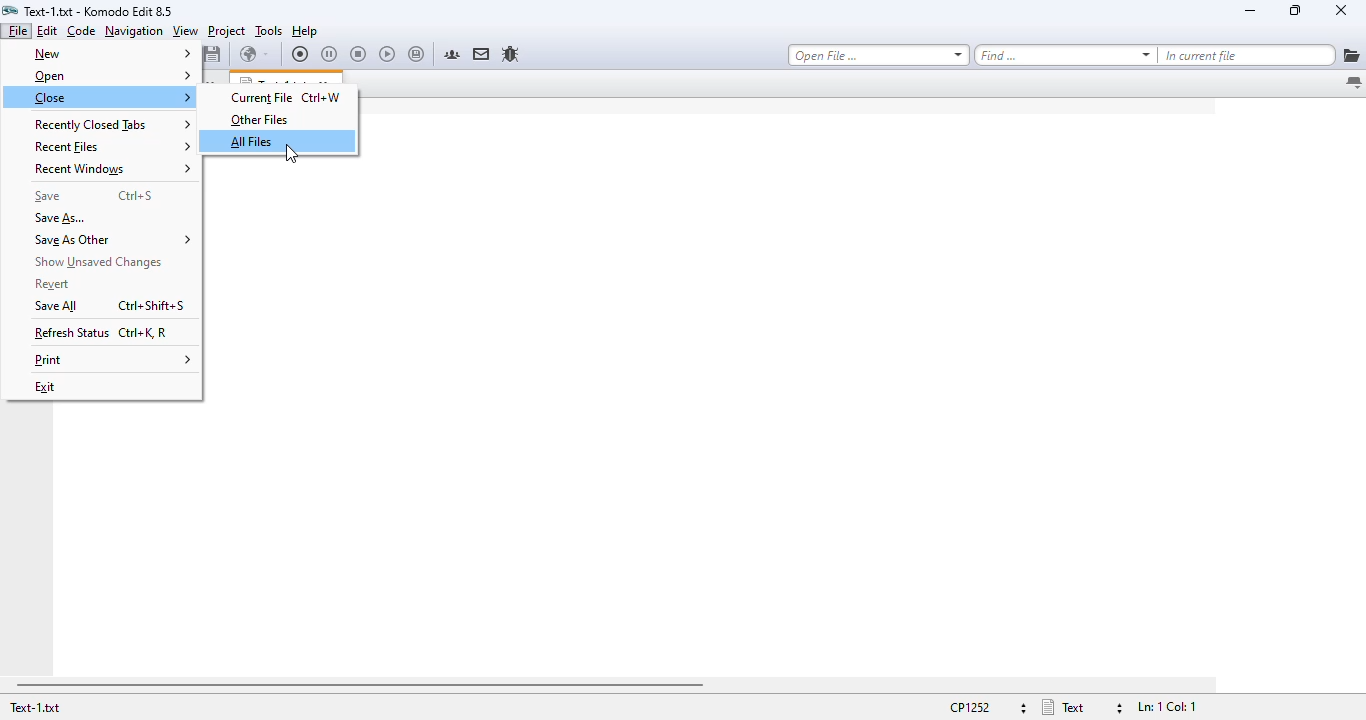 The height and width of the screenshot is (720, 1366). What do you see at coordinates (358, 55) in the screenshot?
I see `stop recording macro` at bounding box center [358, 55].